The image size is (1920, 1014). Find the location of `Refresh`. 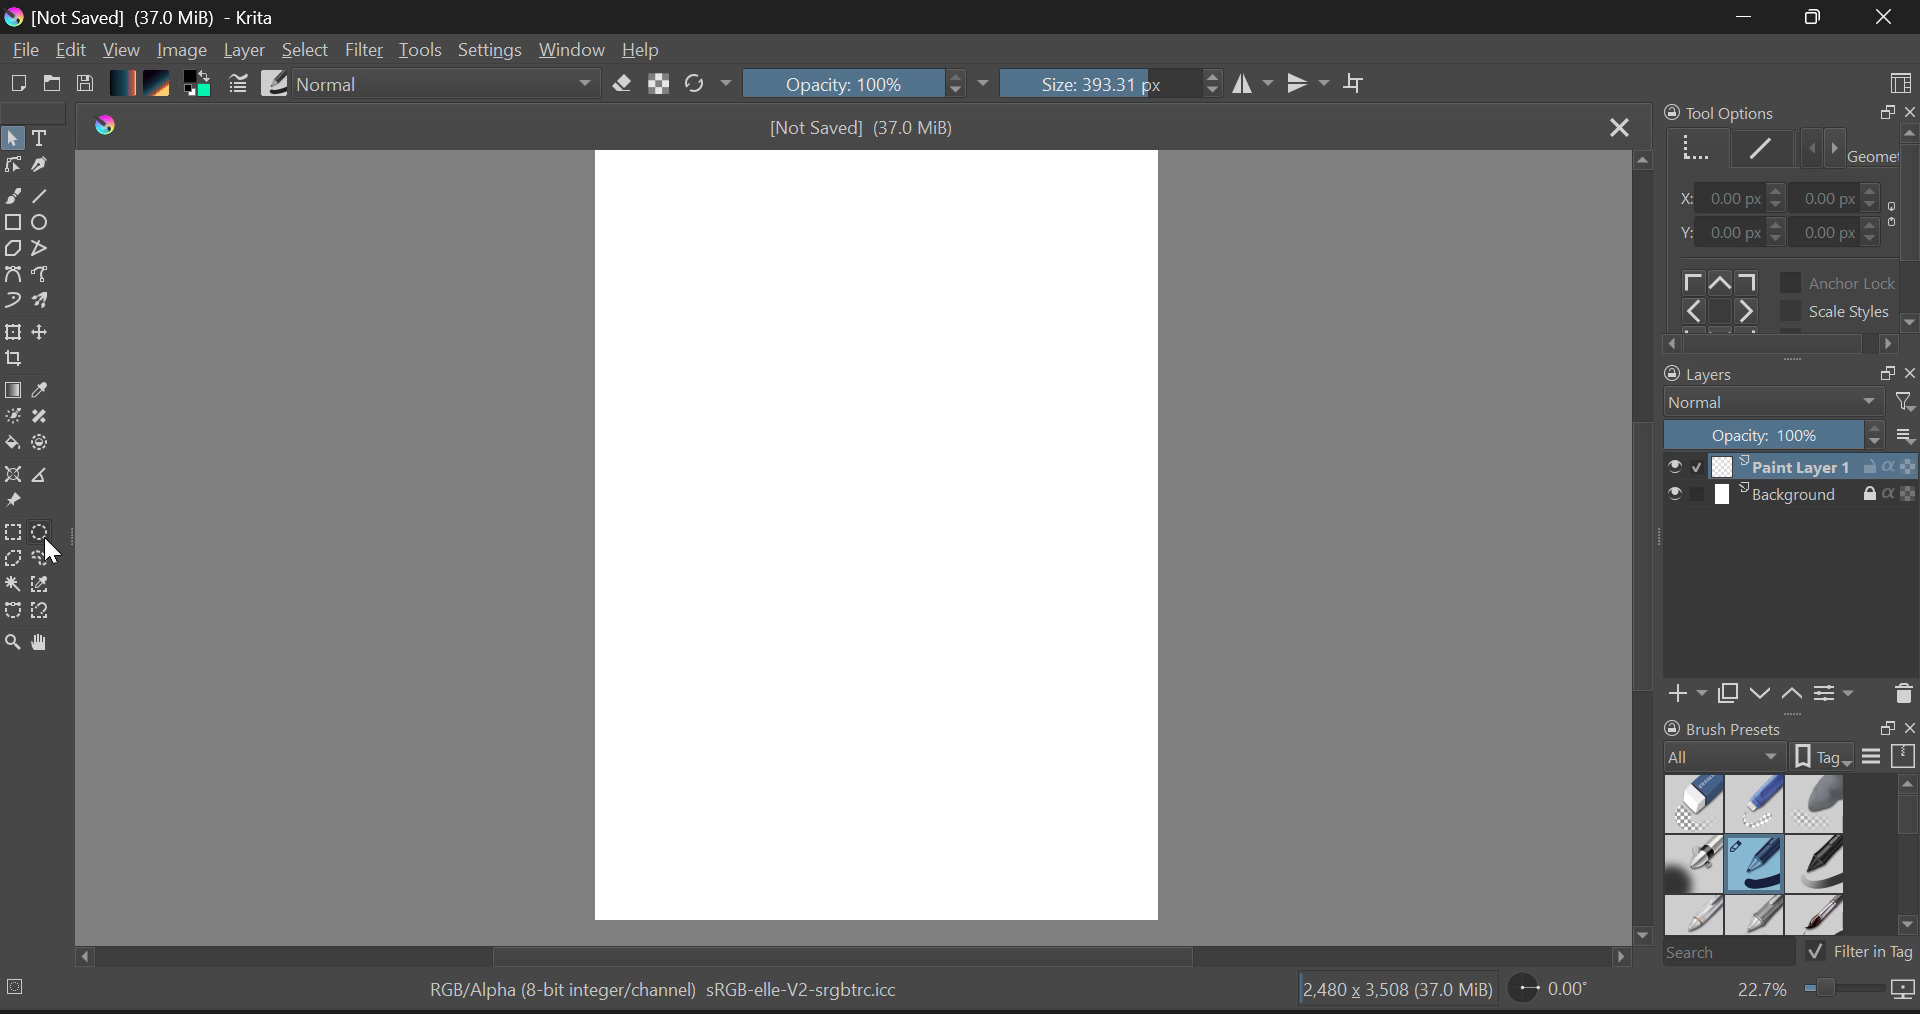

Refresh is located at coordinates (707, 85).